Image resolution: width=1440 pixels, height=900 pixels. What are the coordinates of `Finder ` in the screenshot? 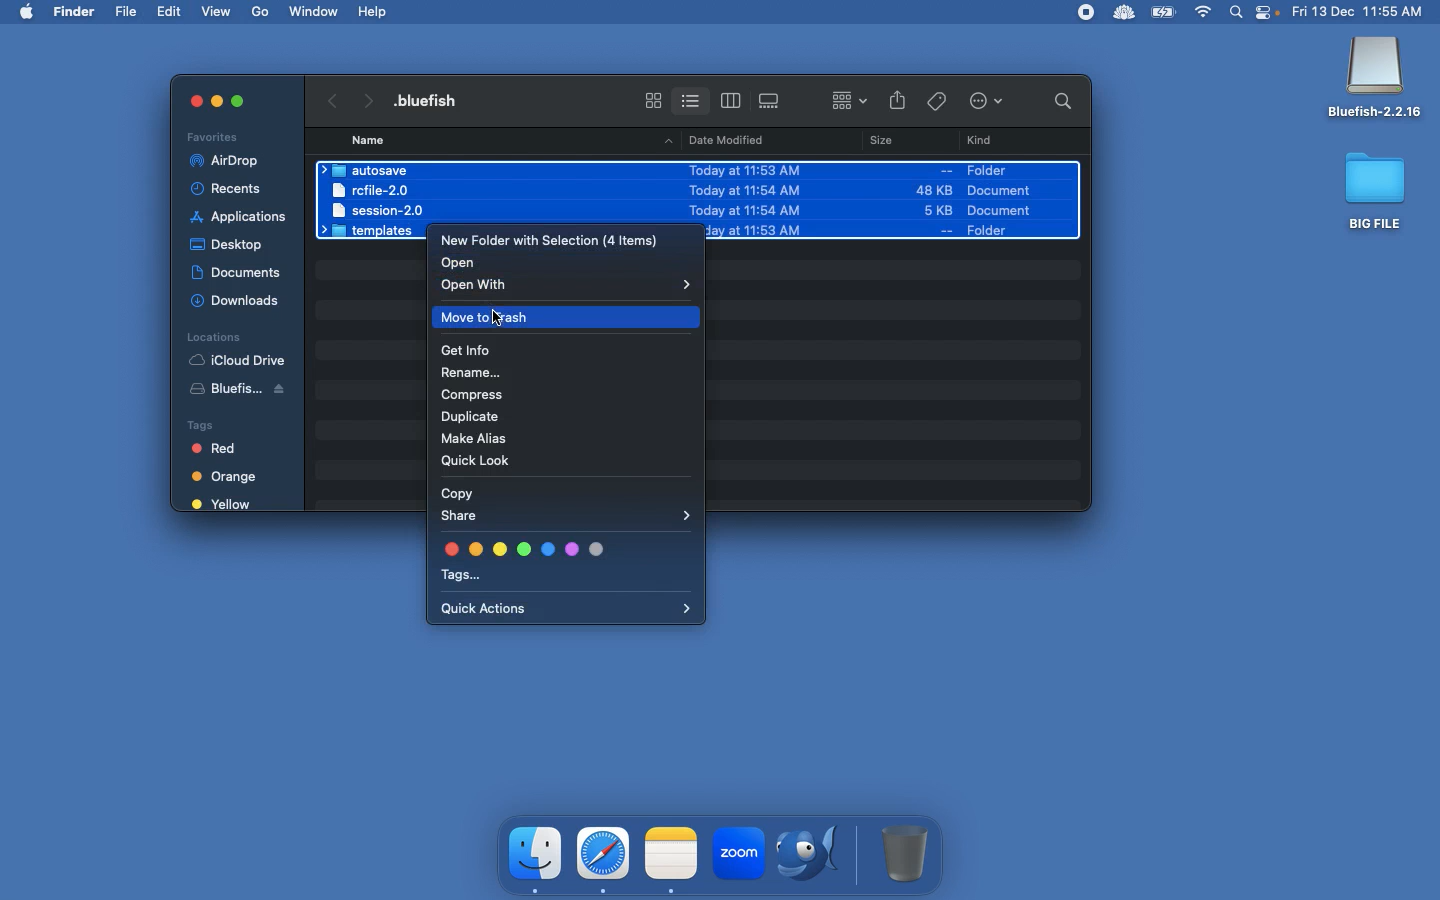 It's located at (75, 12).